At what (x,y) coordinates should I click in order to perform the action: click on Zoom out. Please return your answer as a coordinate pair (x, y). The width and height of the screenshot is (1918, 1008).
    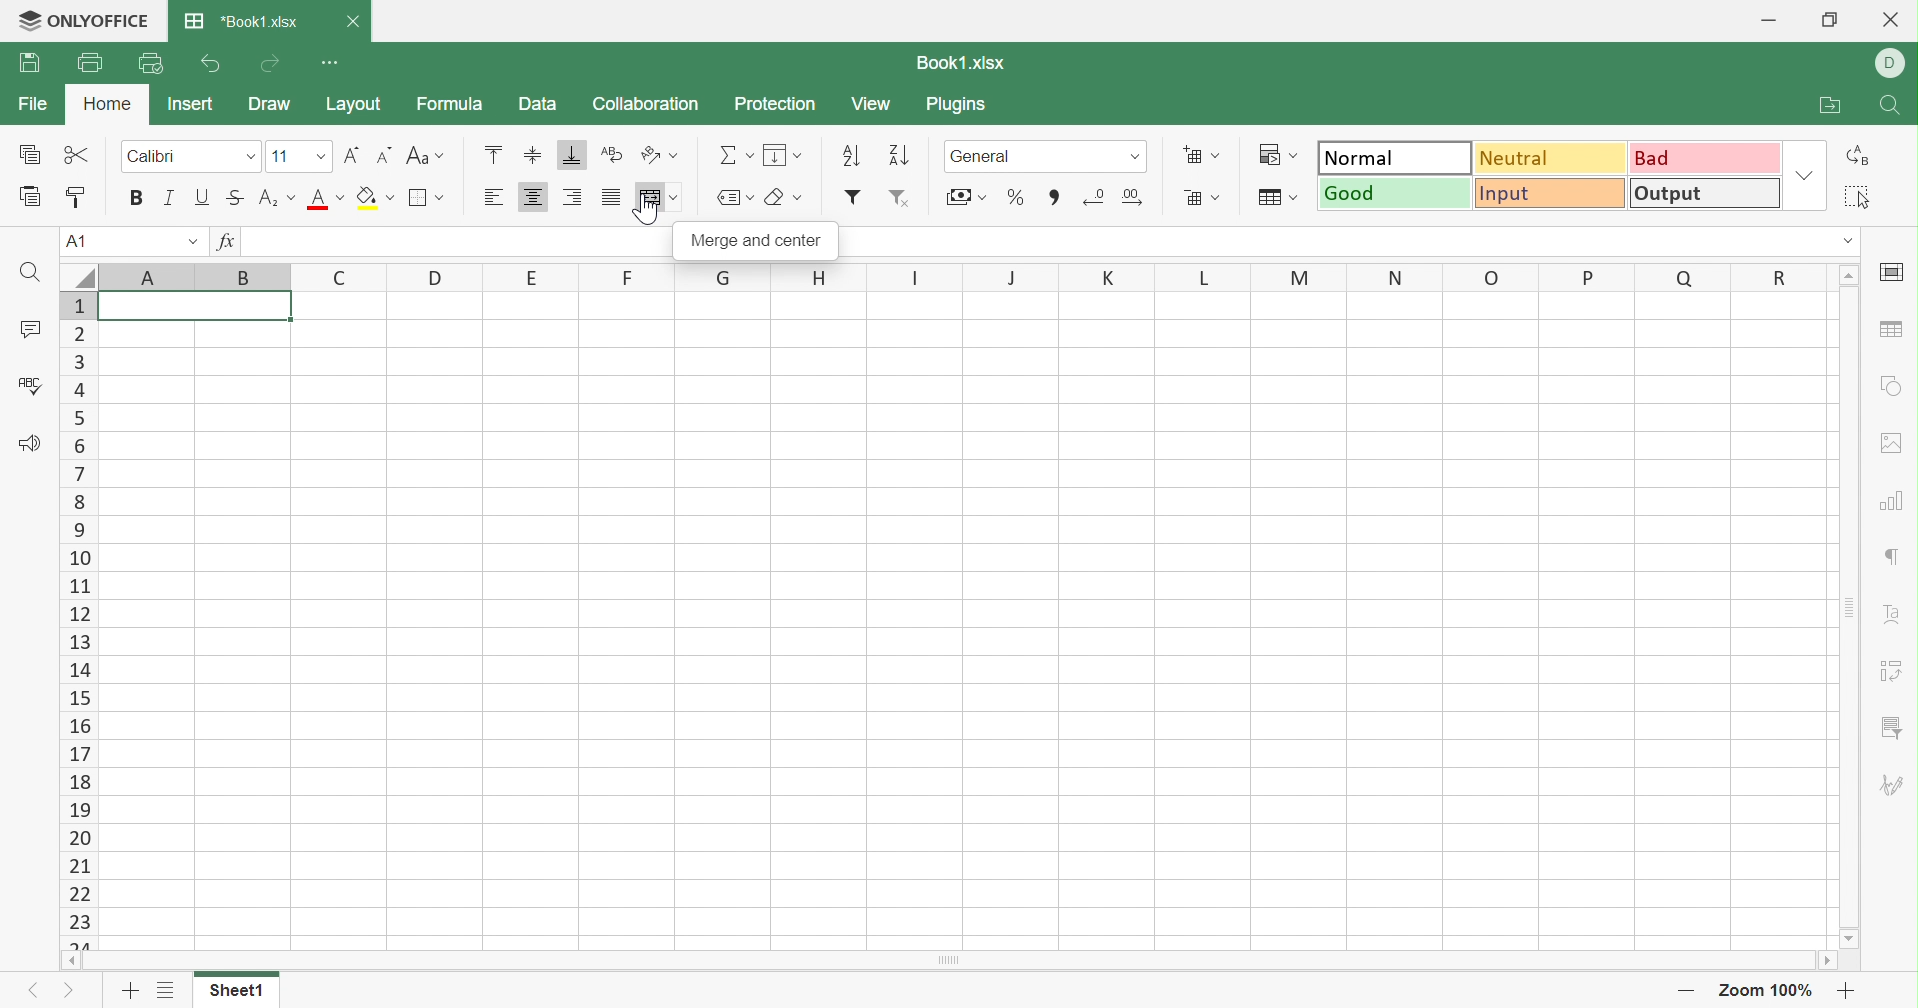
    Looking at the image, I should click on (1690, 989).